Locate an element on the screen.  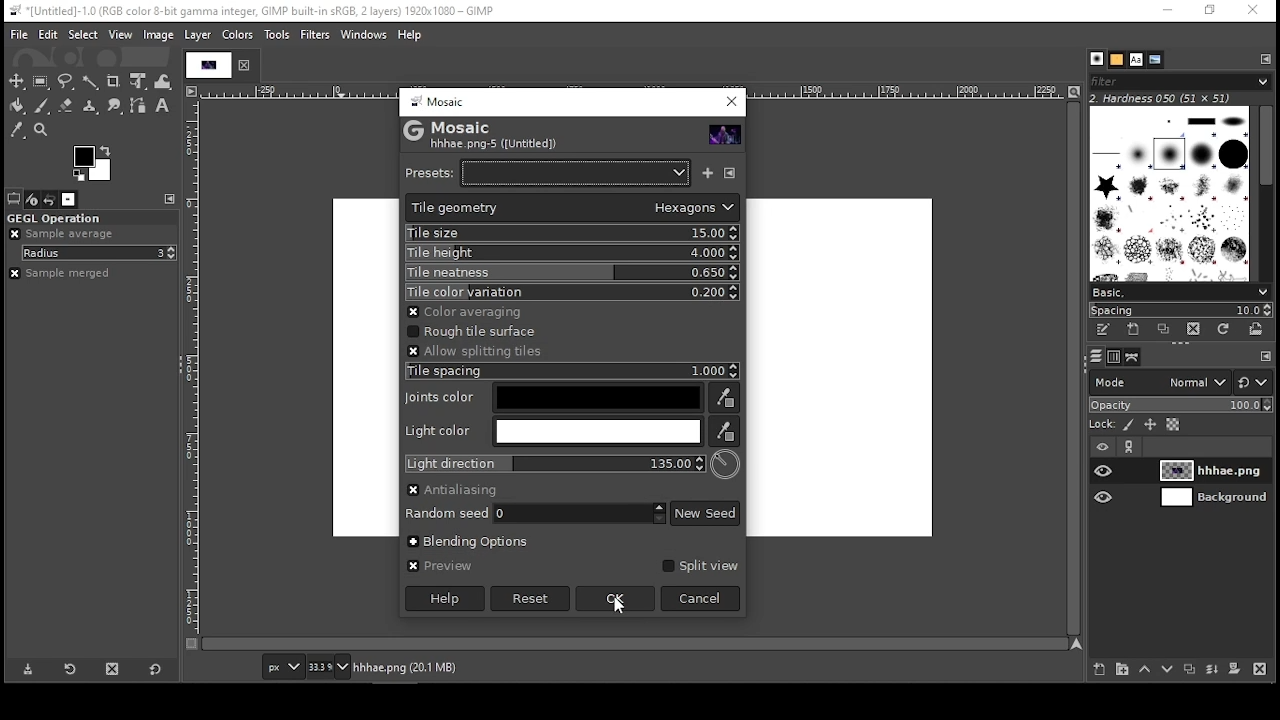
lock size and position is located at coordinates (1152, 423).